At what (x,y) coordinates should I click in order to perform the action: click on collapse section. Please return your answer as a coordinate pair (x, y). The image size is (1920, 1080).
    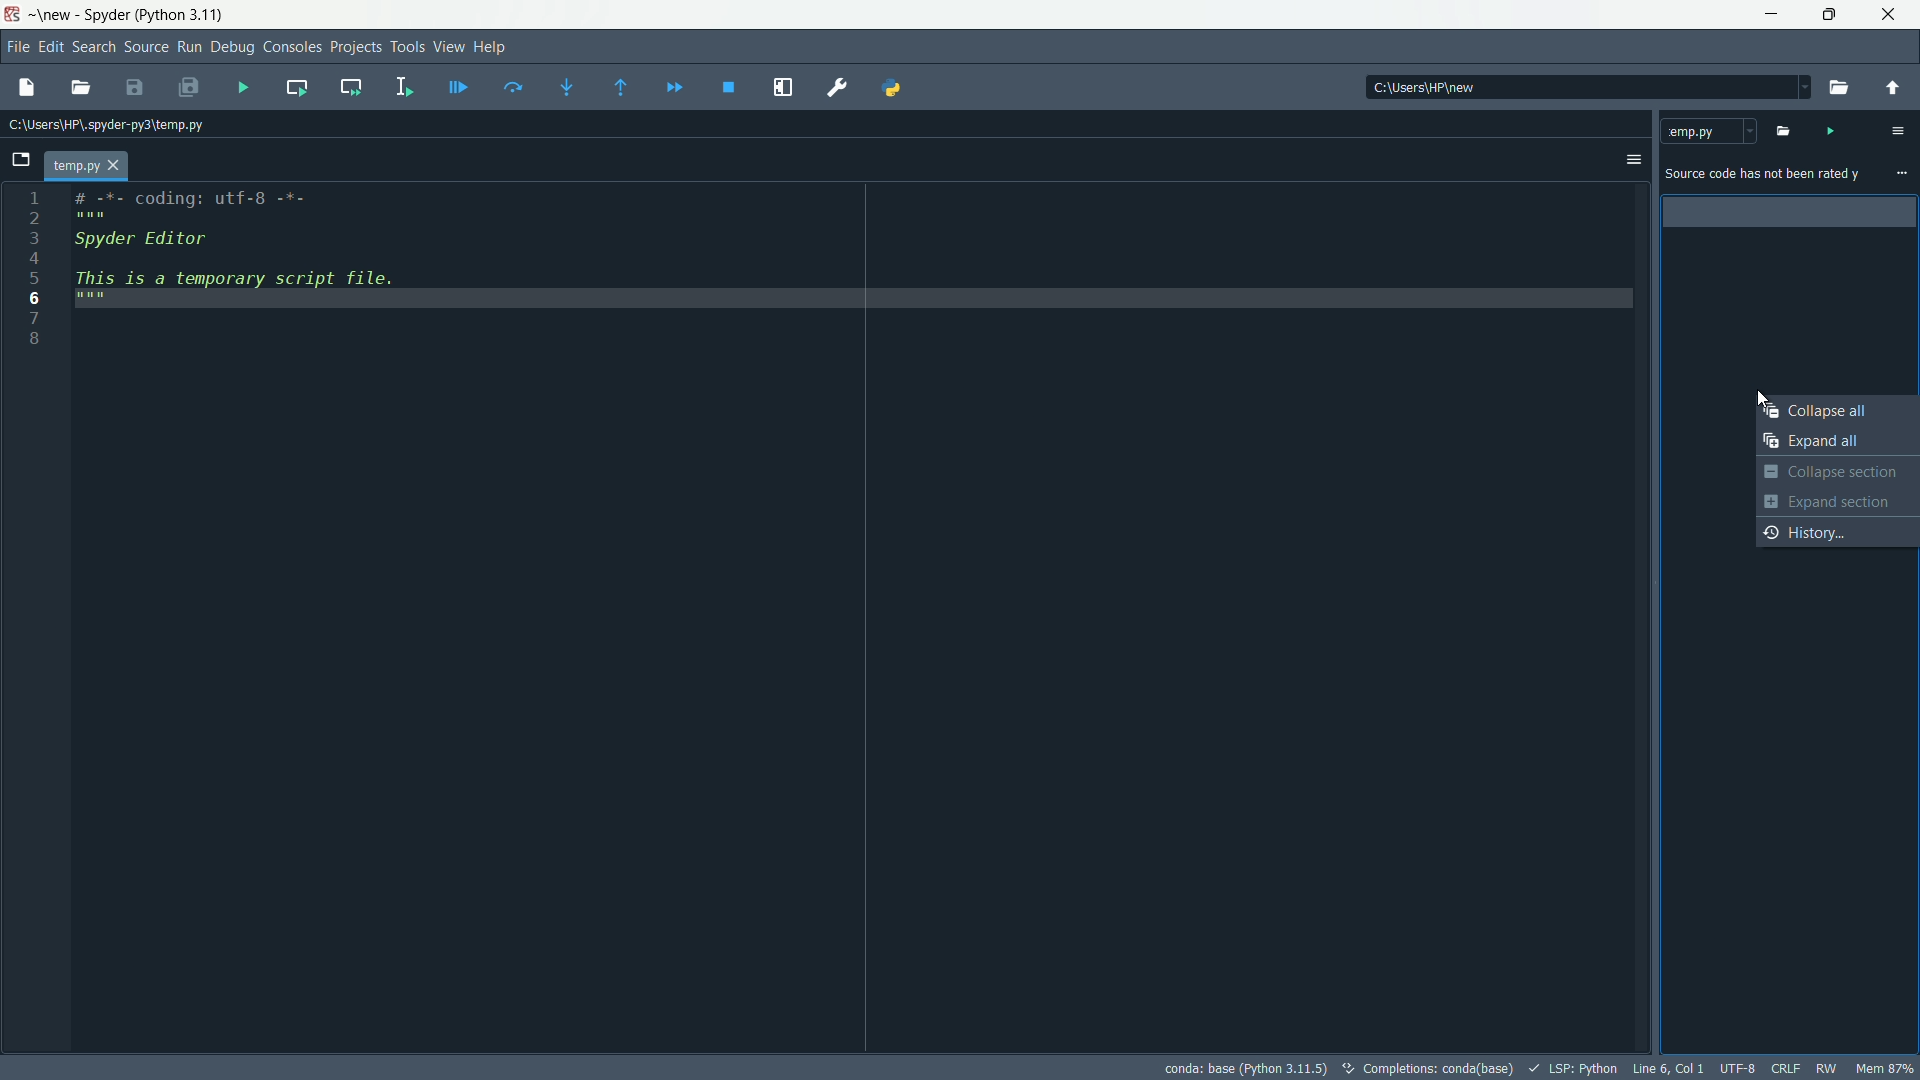
    Looking at the image, I should click on (1836, 473).